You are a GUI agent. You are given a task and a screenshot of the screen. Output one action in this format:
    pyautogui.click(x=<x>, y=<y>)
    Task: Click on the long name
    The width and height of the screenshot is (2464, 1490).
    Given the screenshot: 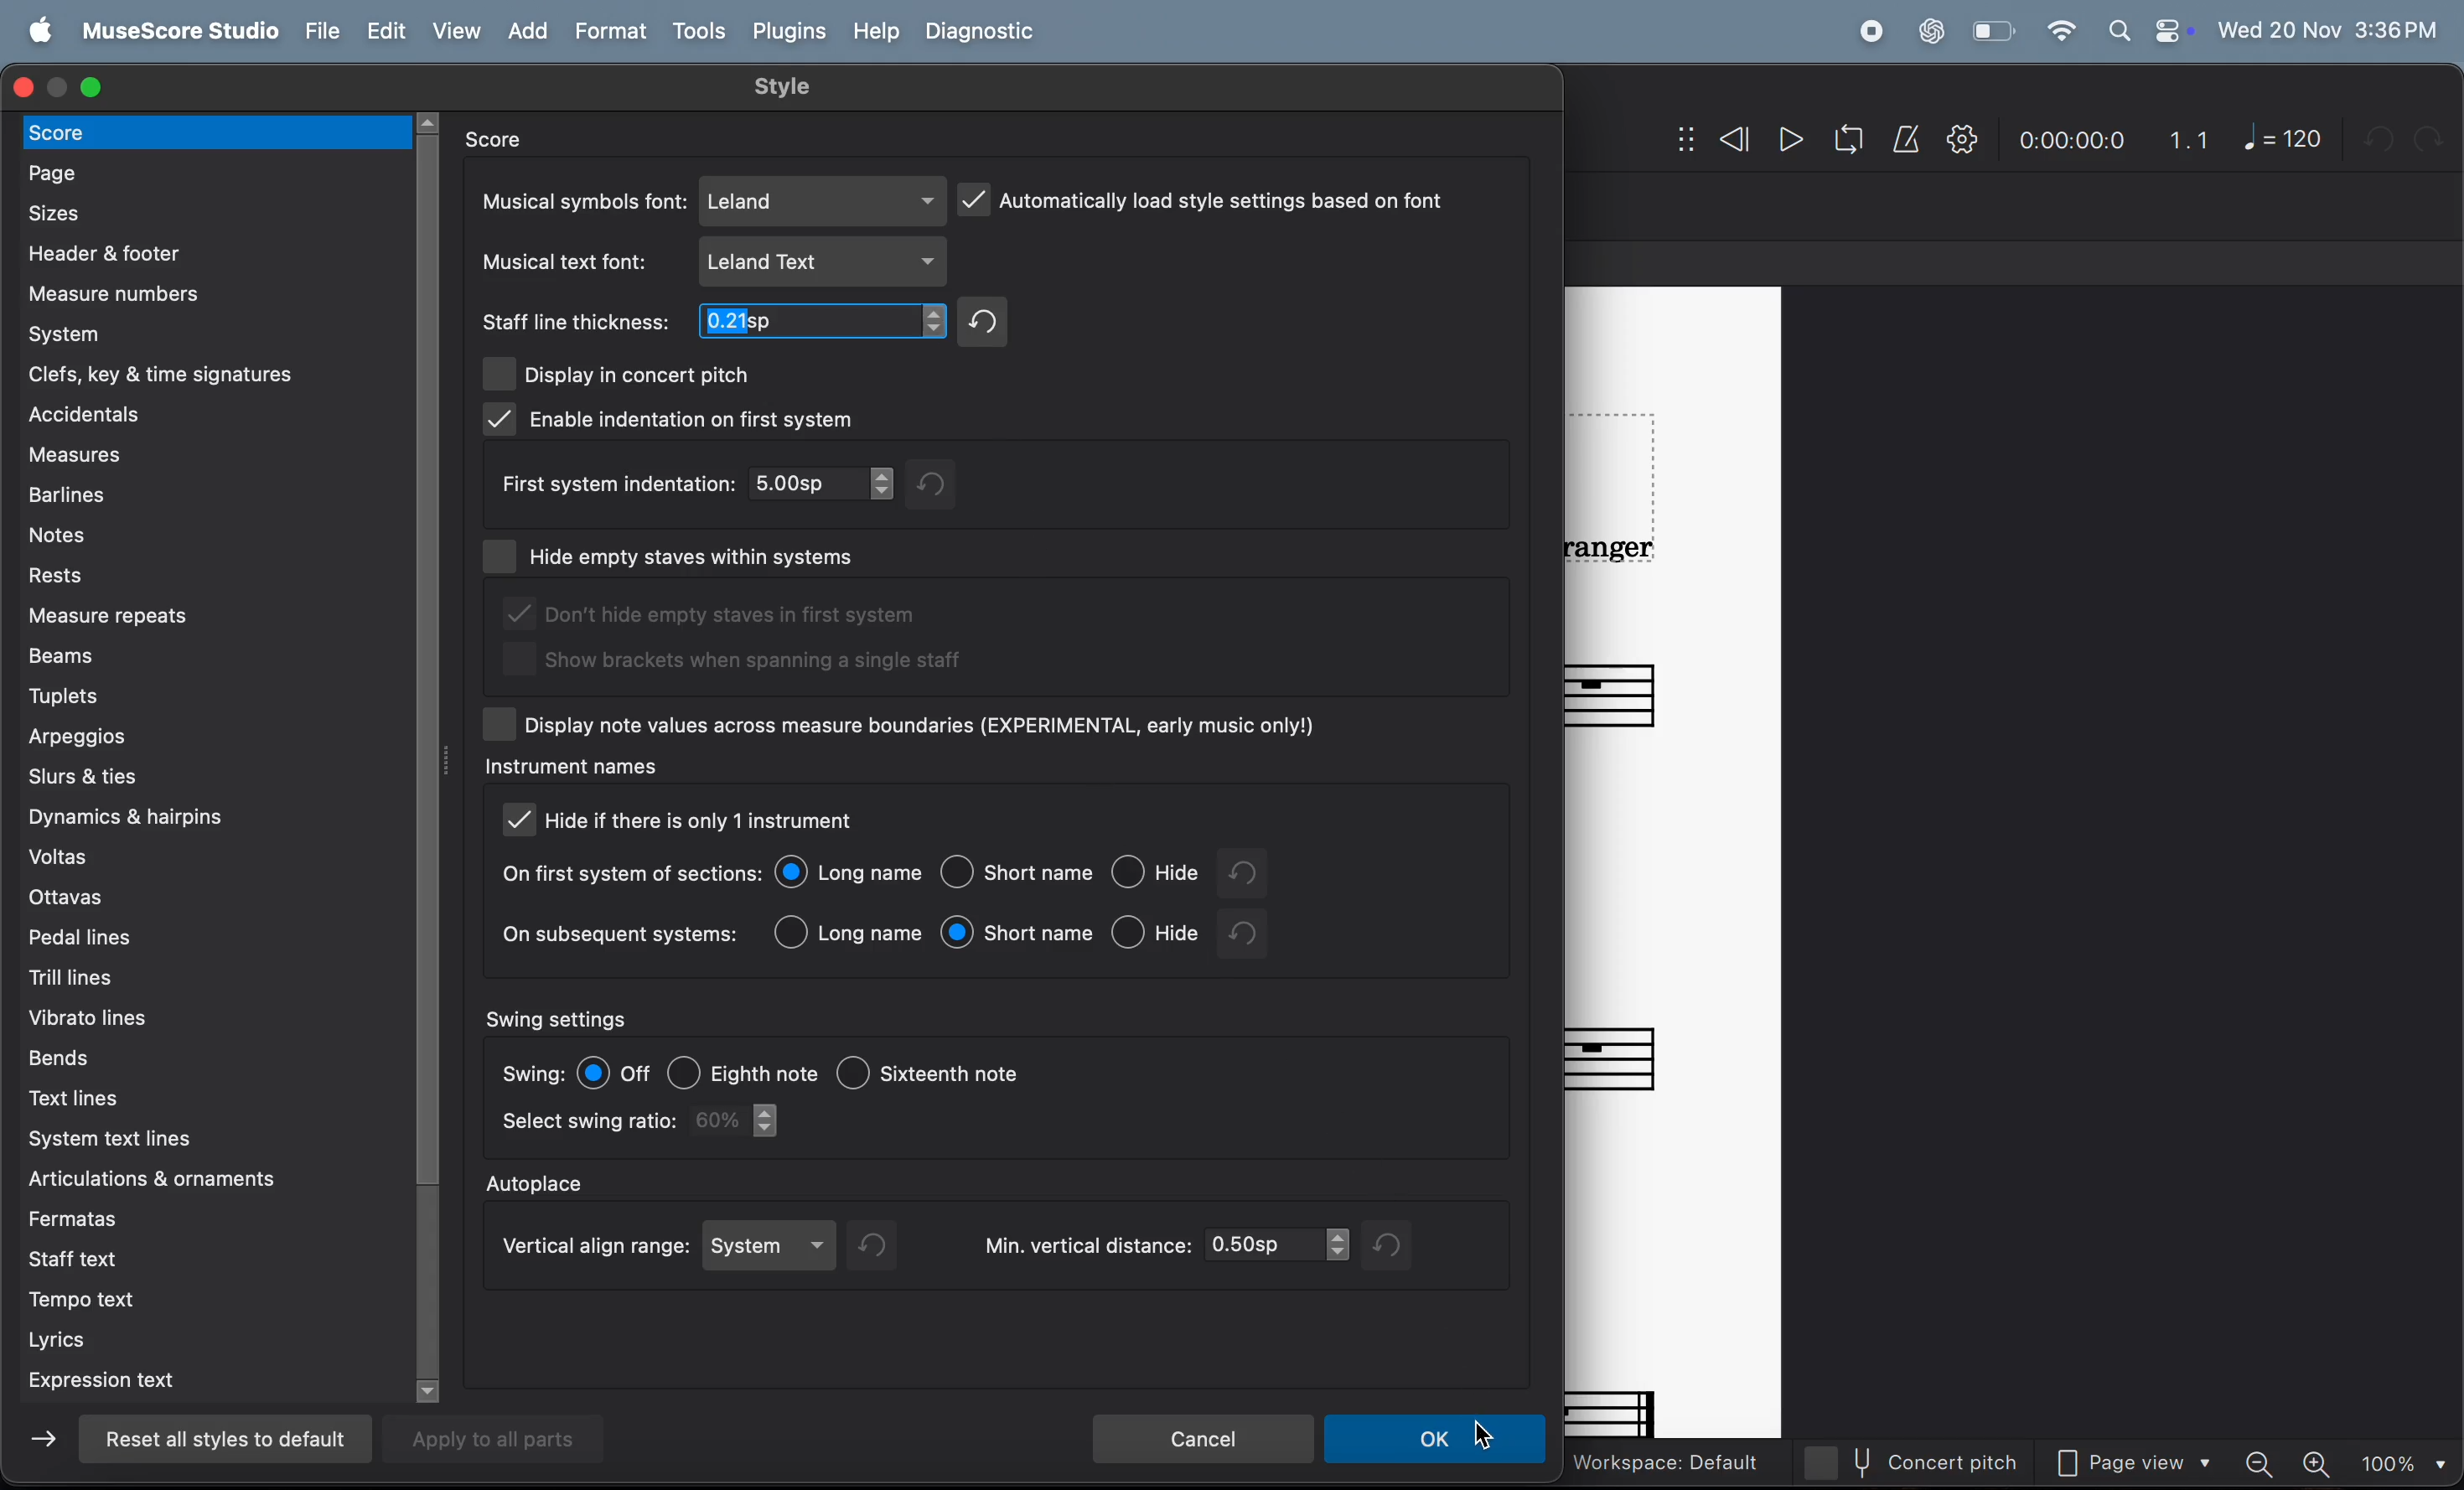 What is the action you would take?
    pyautogui.click(x=852, y=873)
    